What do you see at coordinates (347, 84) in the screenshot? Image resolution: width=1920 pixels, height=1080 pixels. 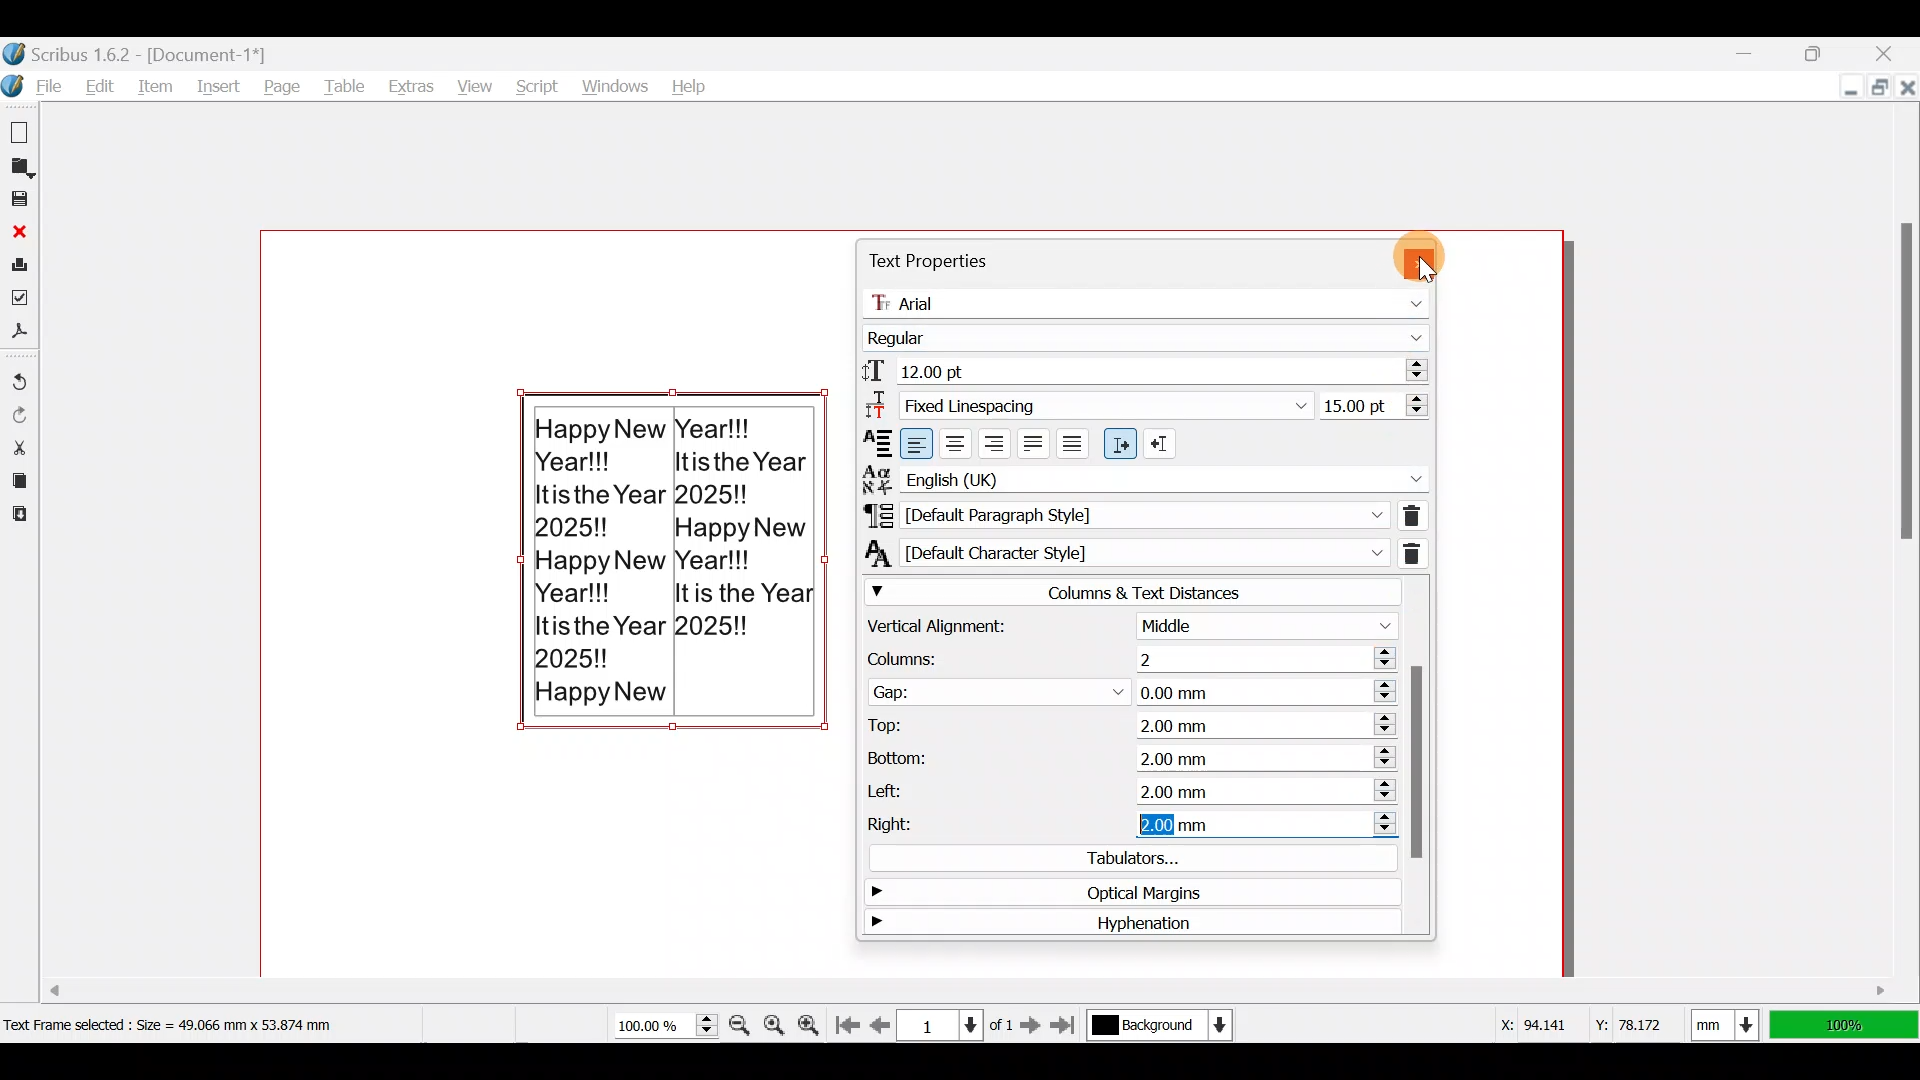 I see `Table` at bounding box center [347, 84].